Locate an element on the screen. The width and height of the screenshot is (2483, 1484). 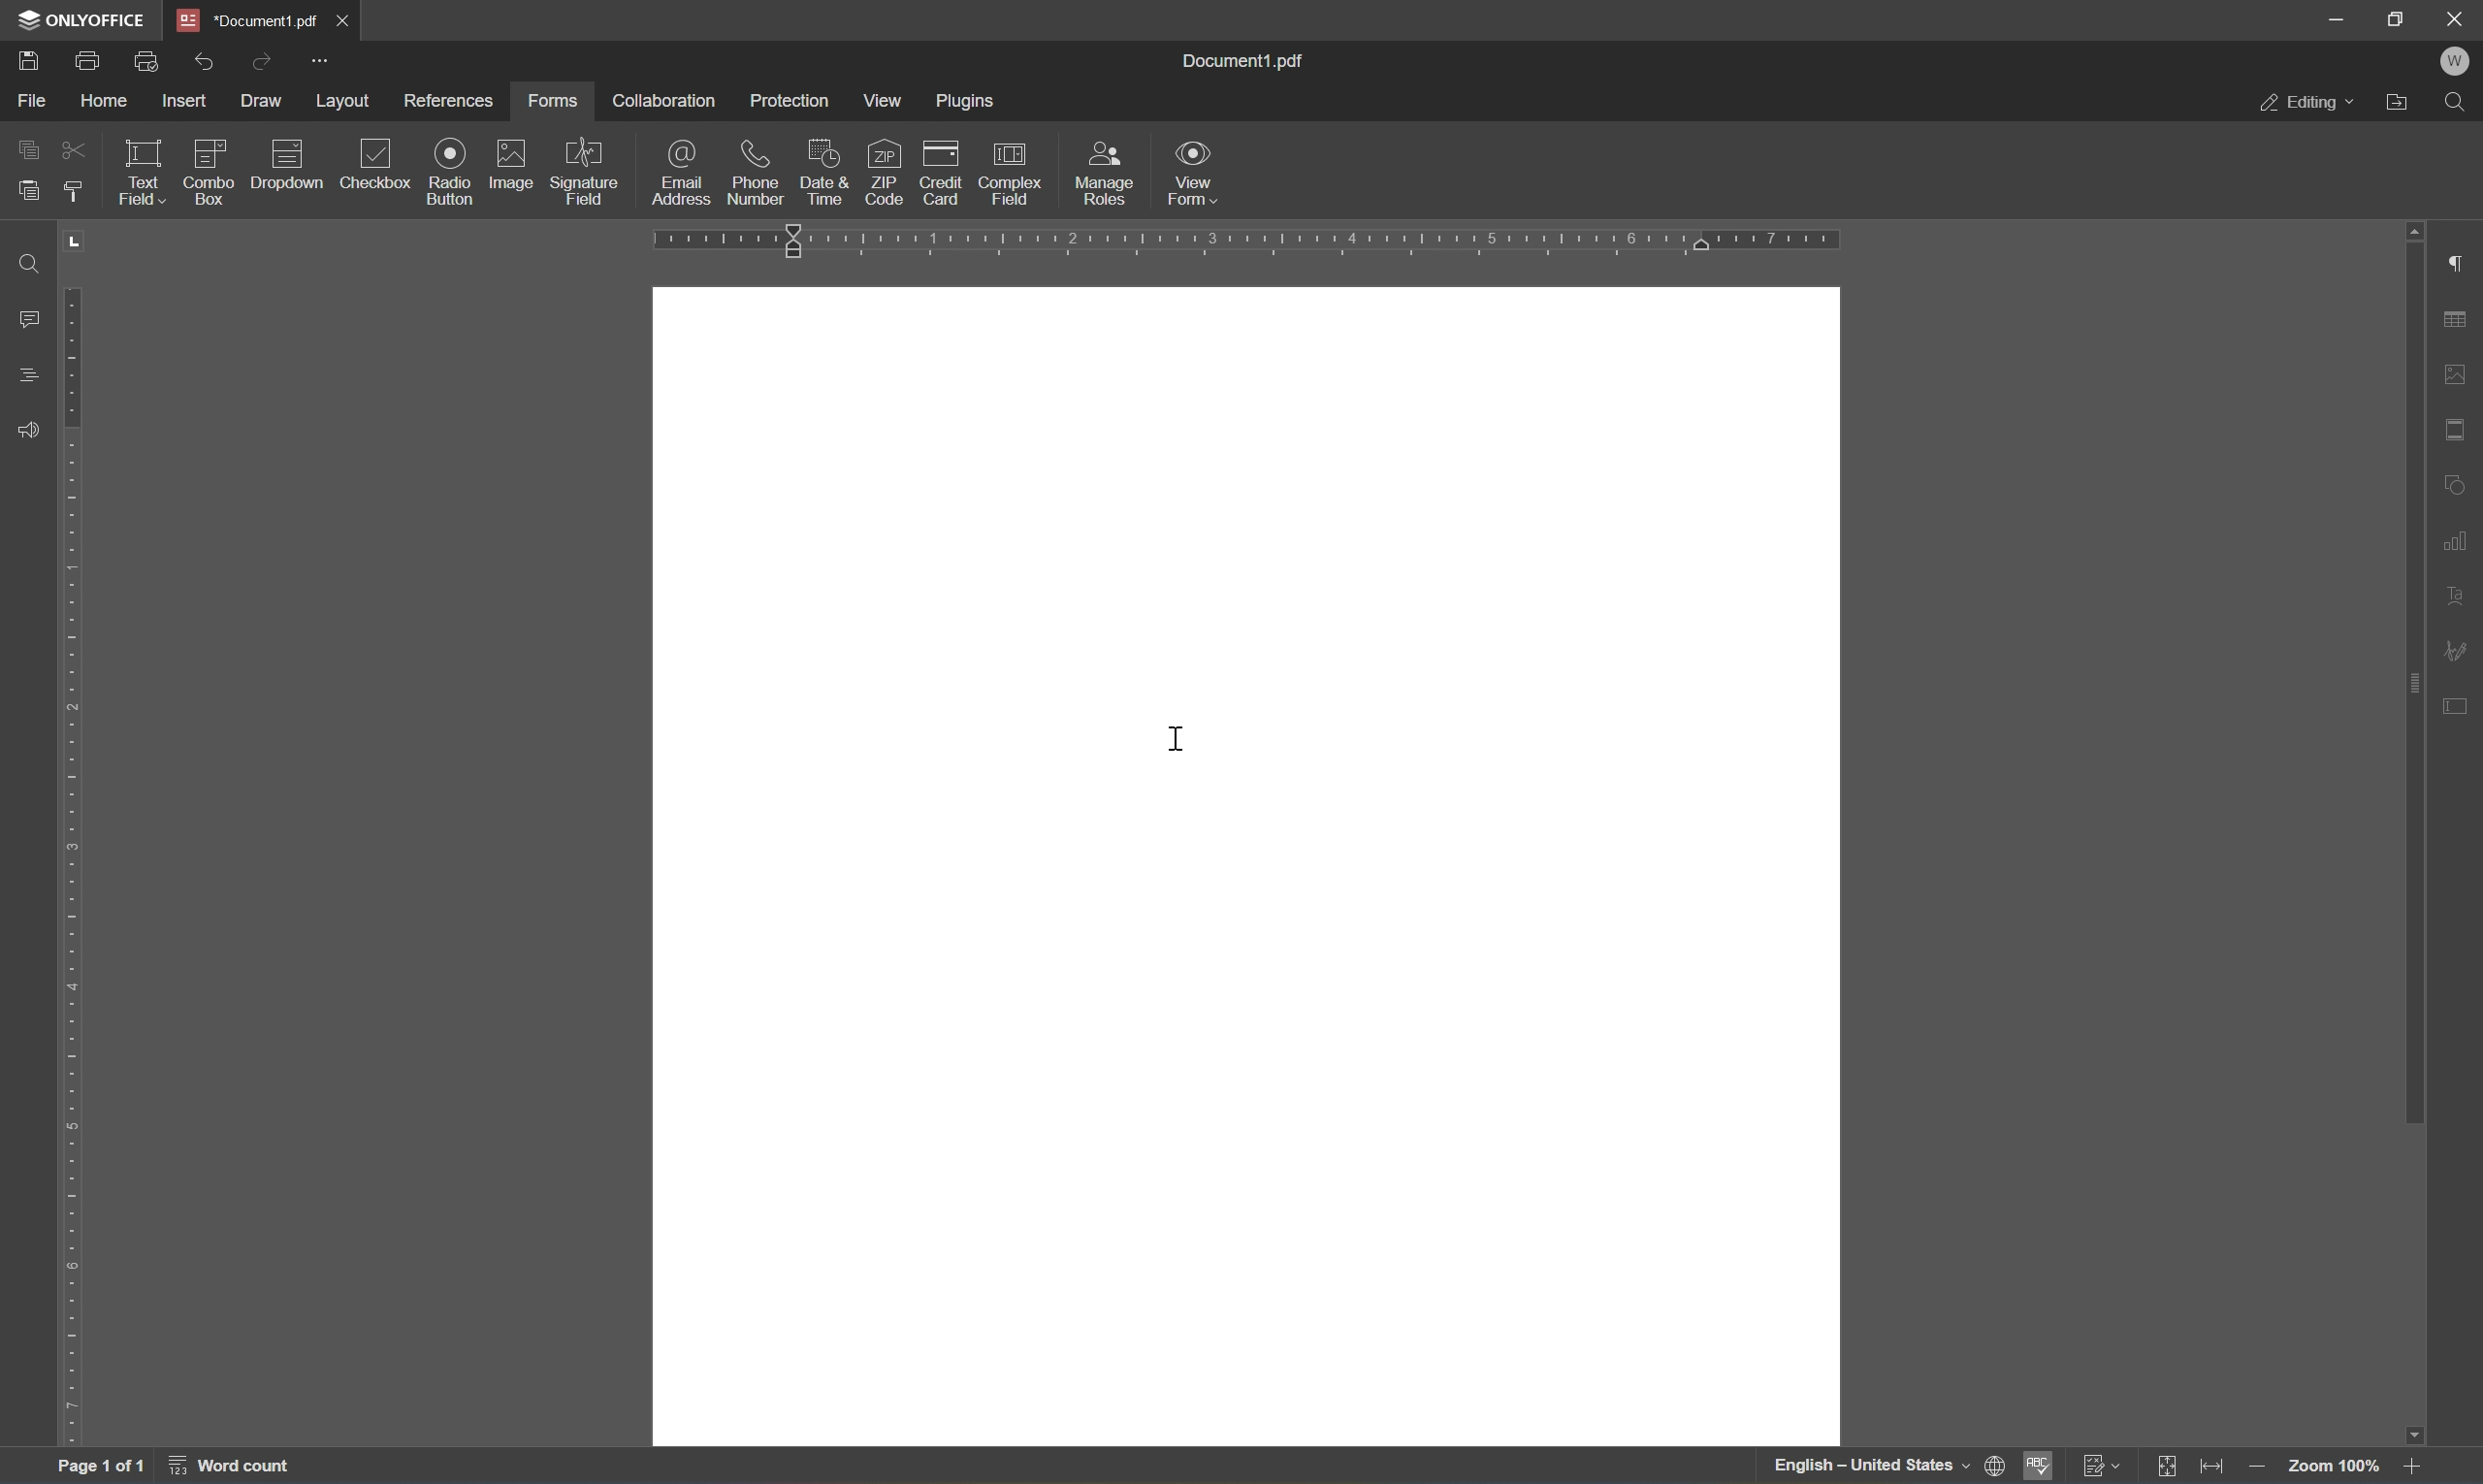
paste is located at coordinates (29, 192).